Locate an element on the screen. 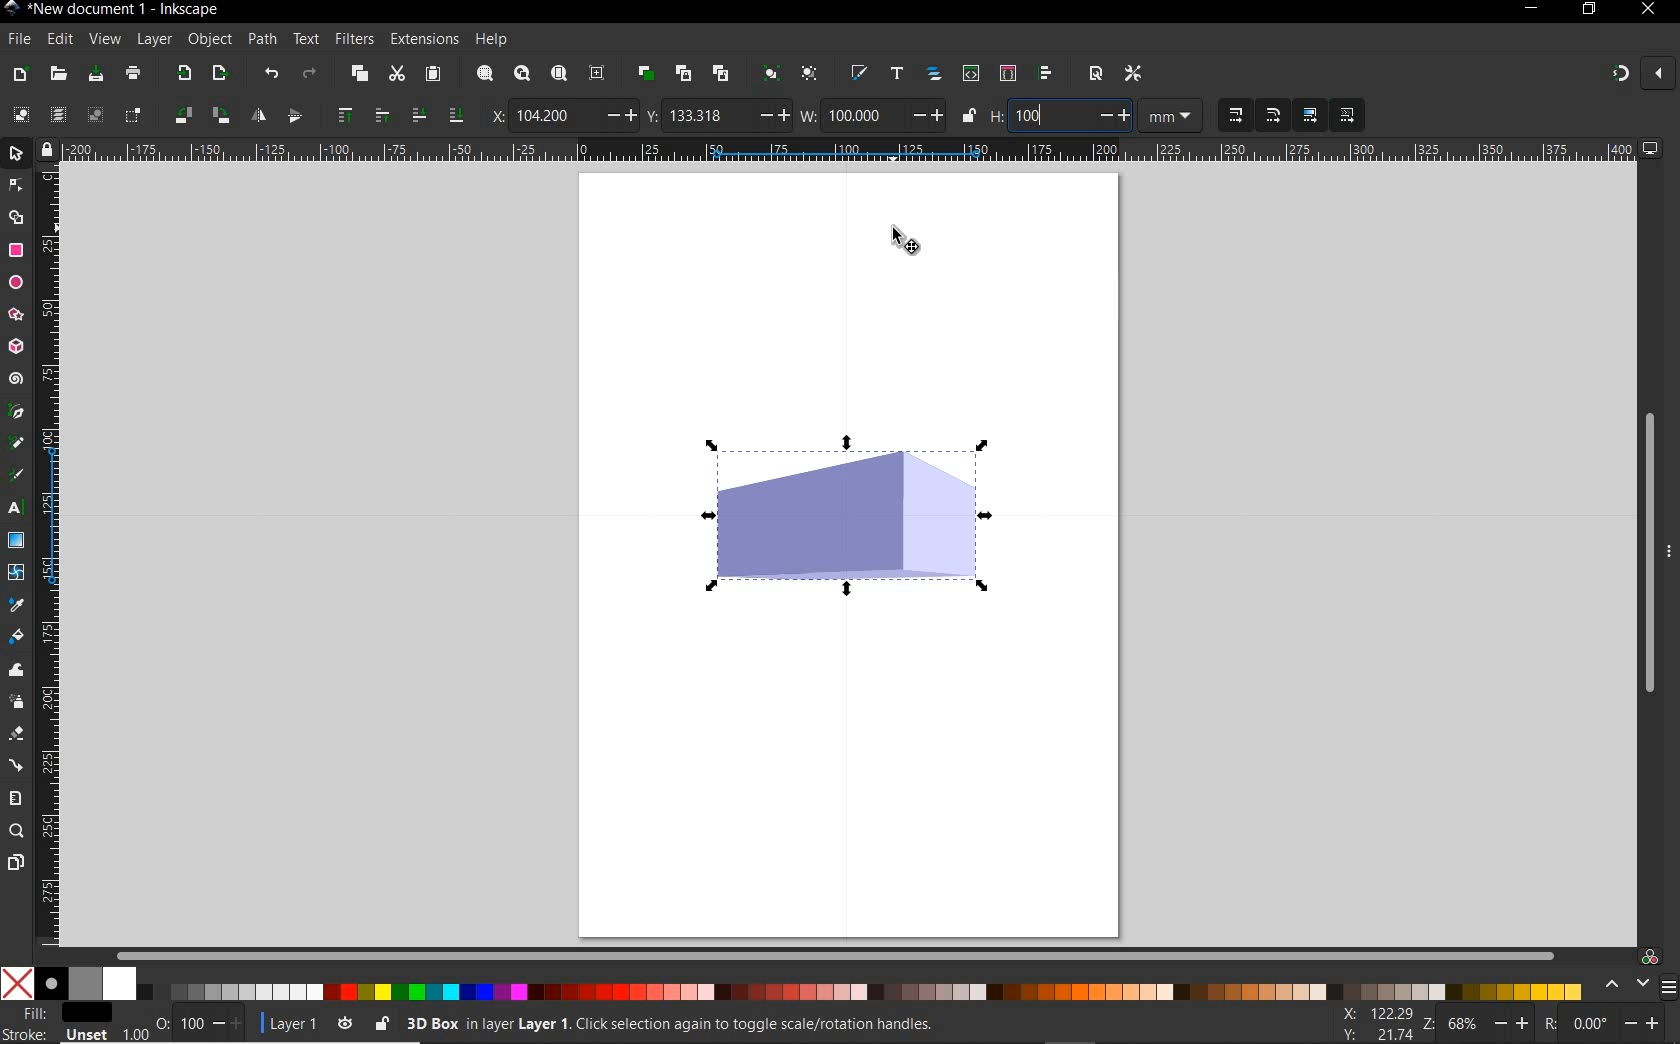  open file dialog is located at coordinates (57, 75).